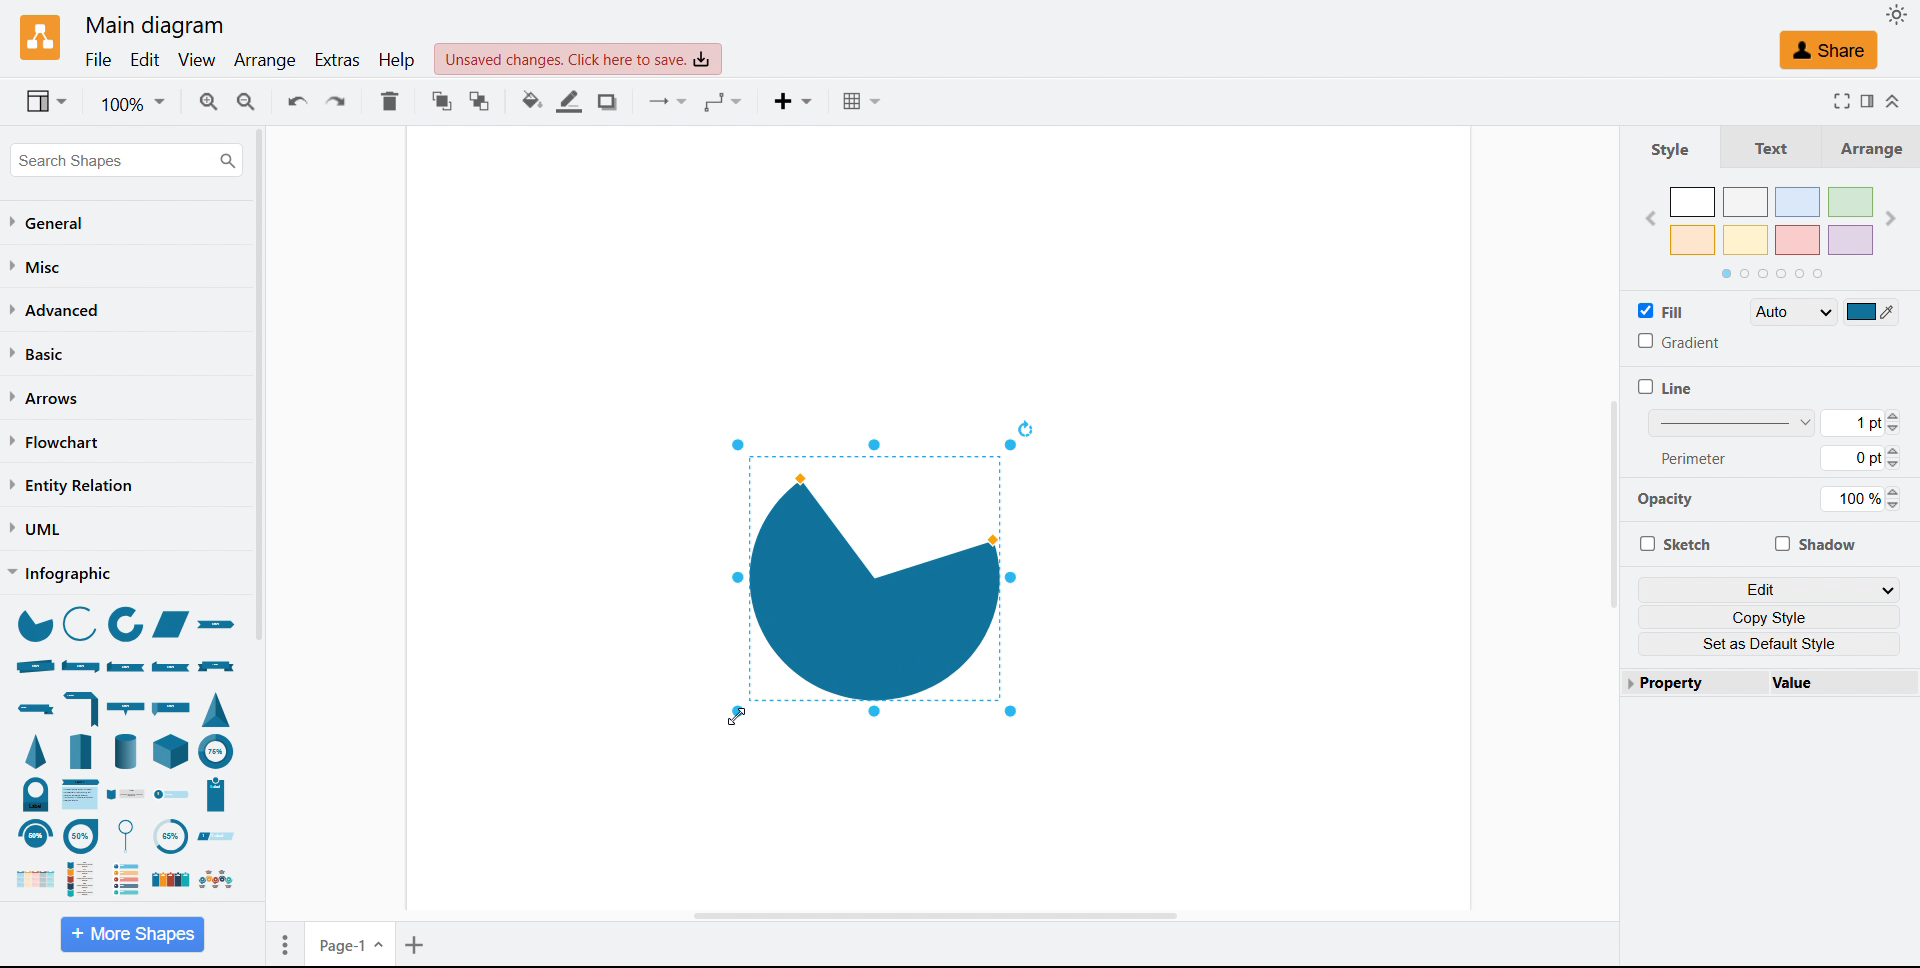 The image size is (1920, 968). Describe the element at coordinates (81, 835) in the screenshot. I see `circular callout` at that location.